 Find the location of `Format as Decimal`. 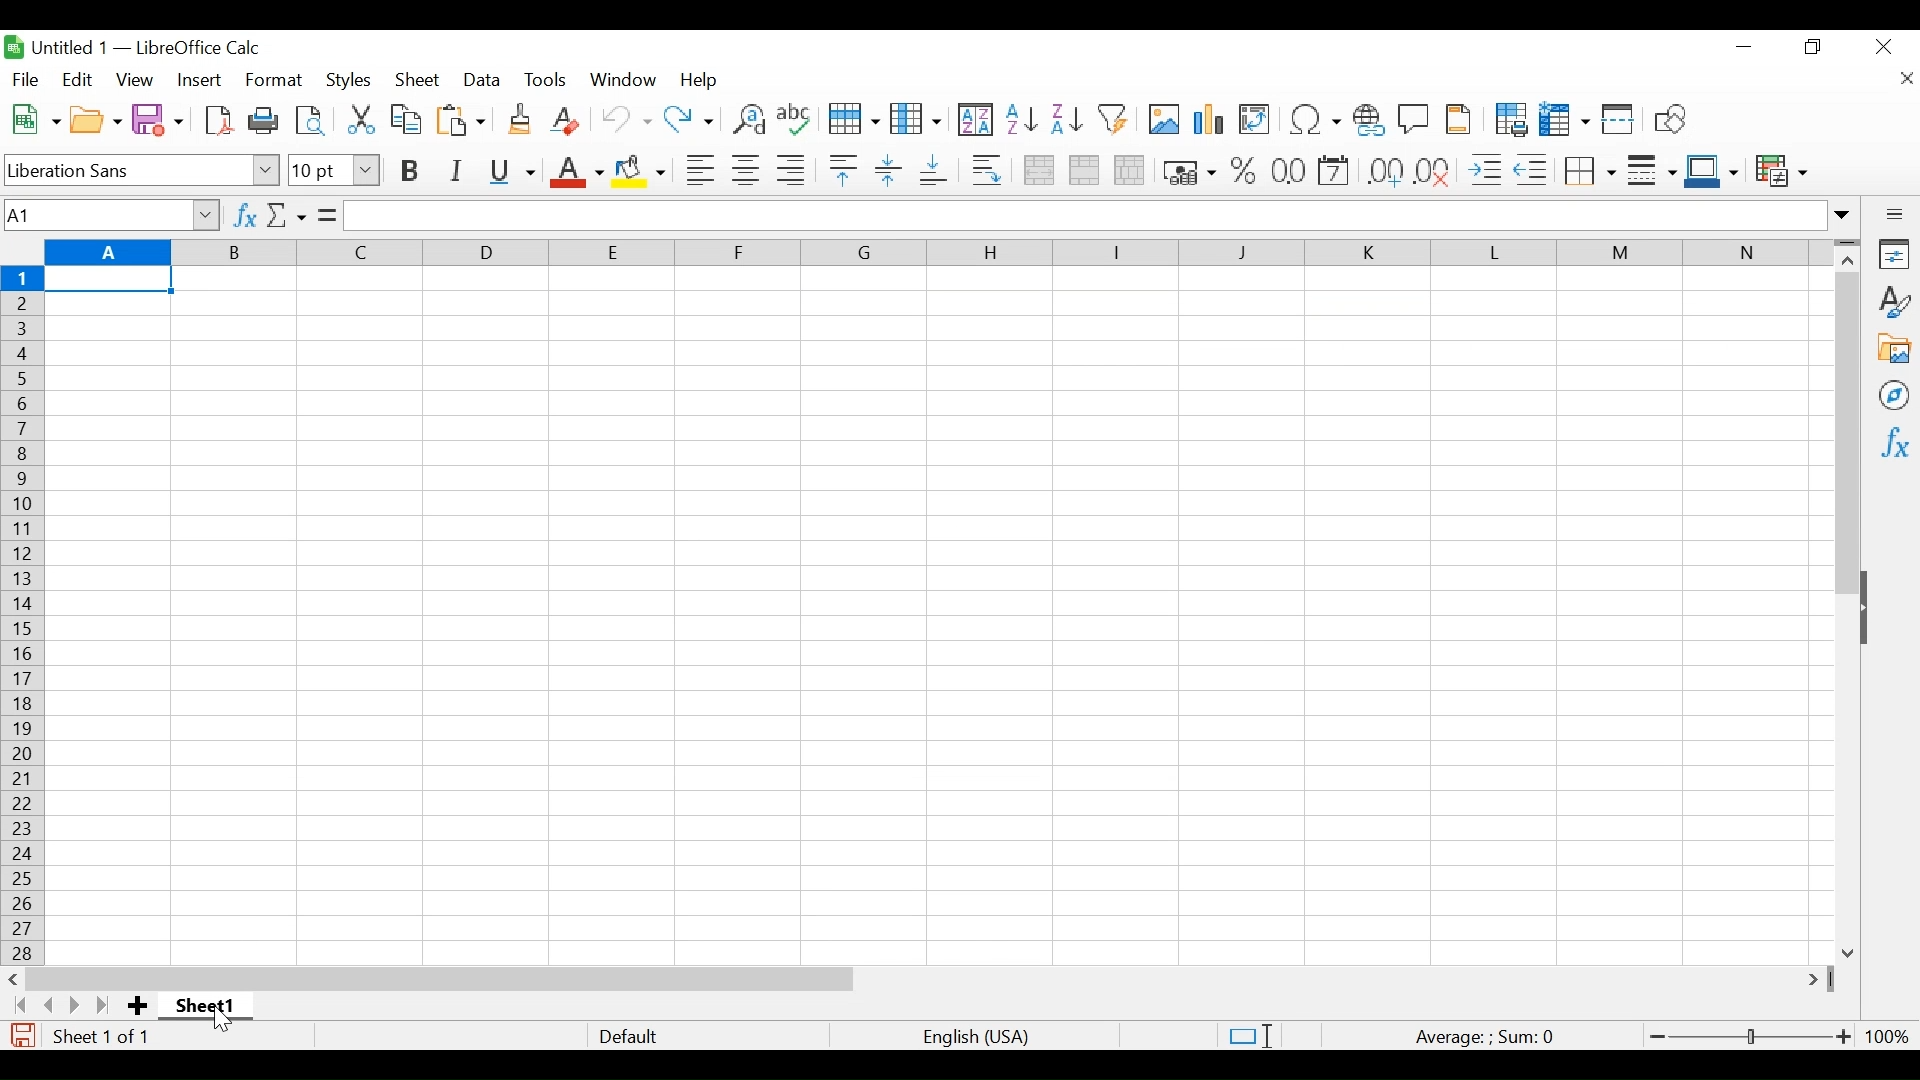

Format as Decimal is located at coordinates (1385, 173).